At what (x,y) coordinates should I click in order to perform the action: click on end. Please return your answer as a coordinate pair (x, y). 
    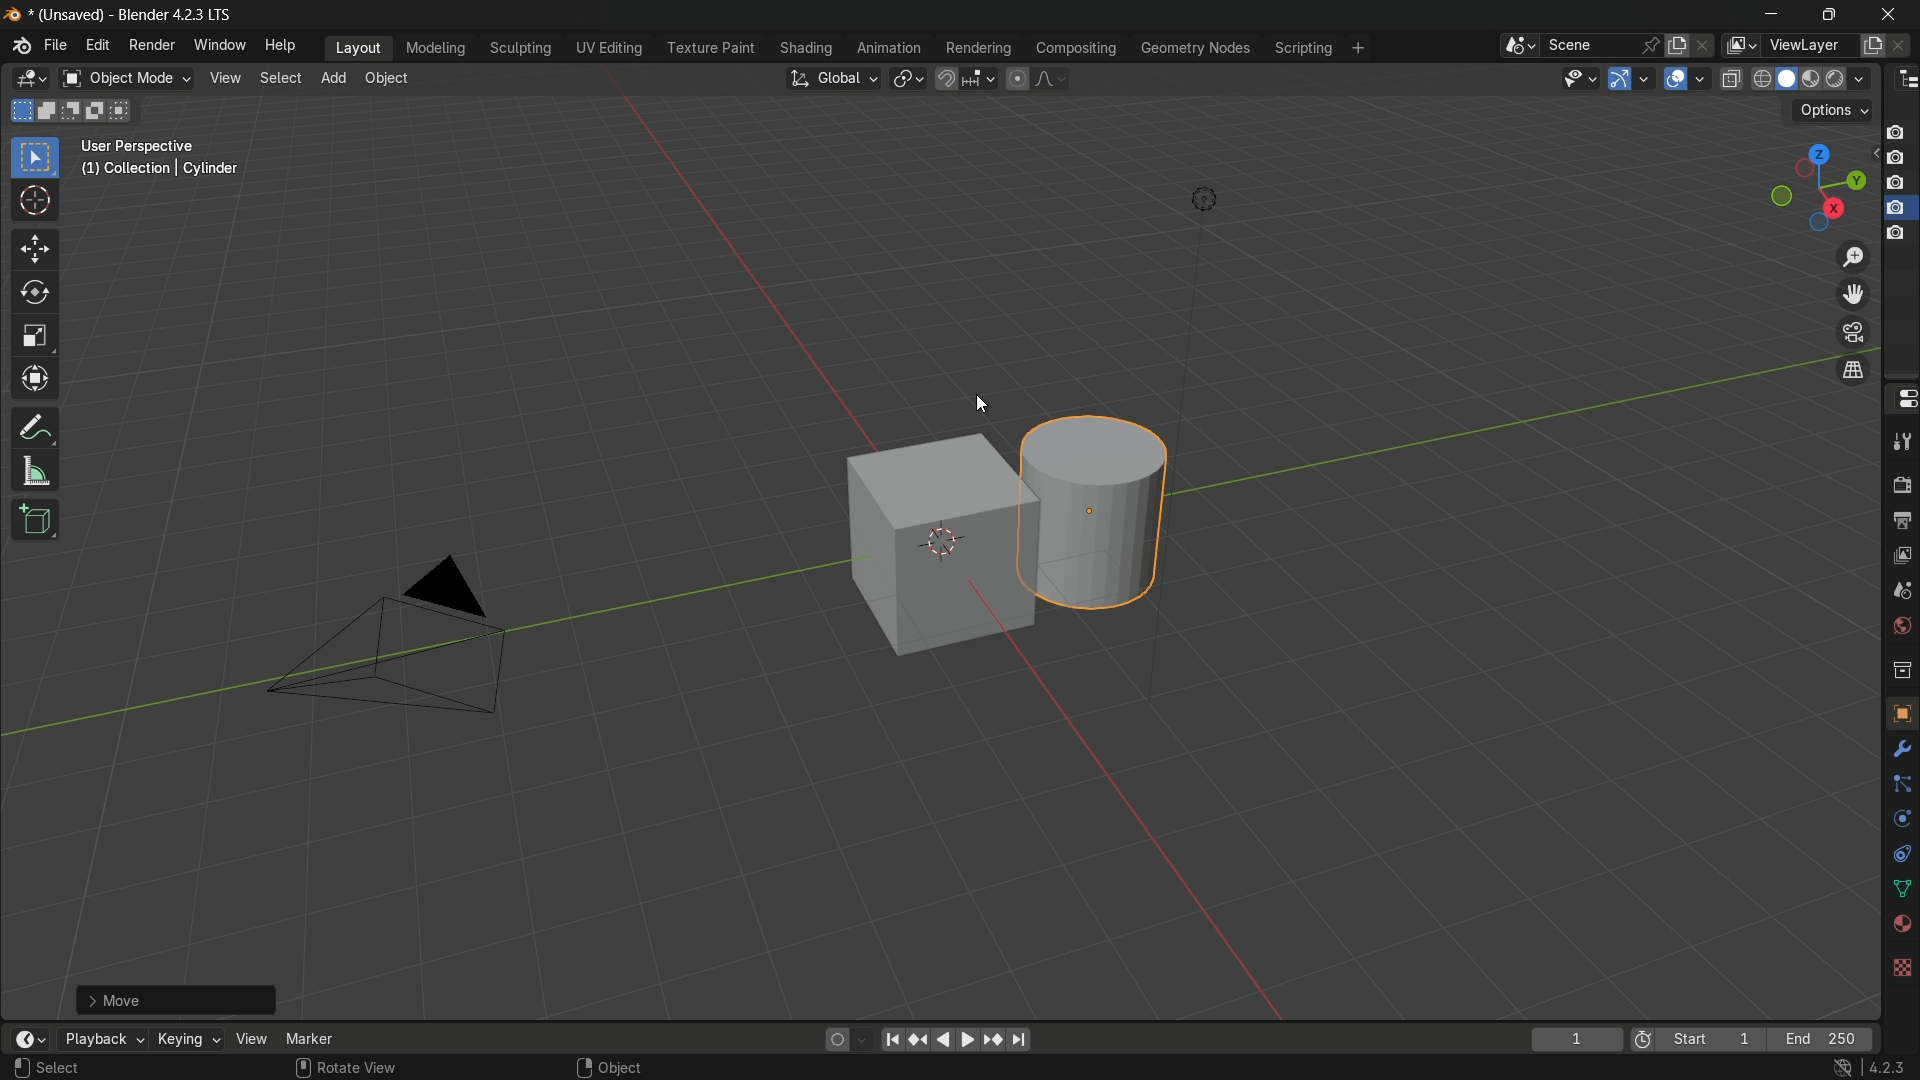
    Looking at the image, I should click on (1828, 1038).